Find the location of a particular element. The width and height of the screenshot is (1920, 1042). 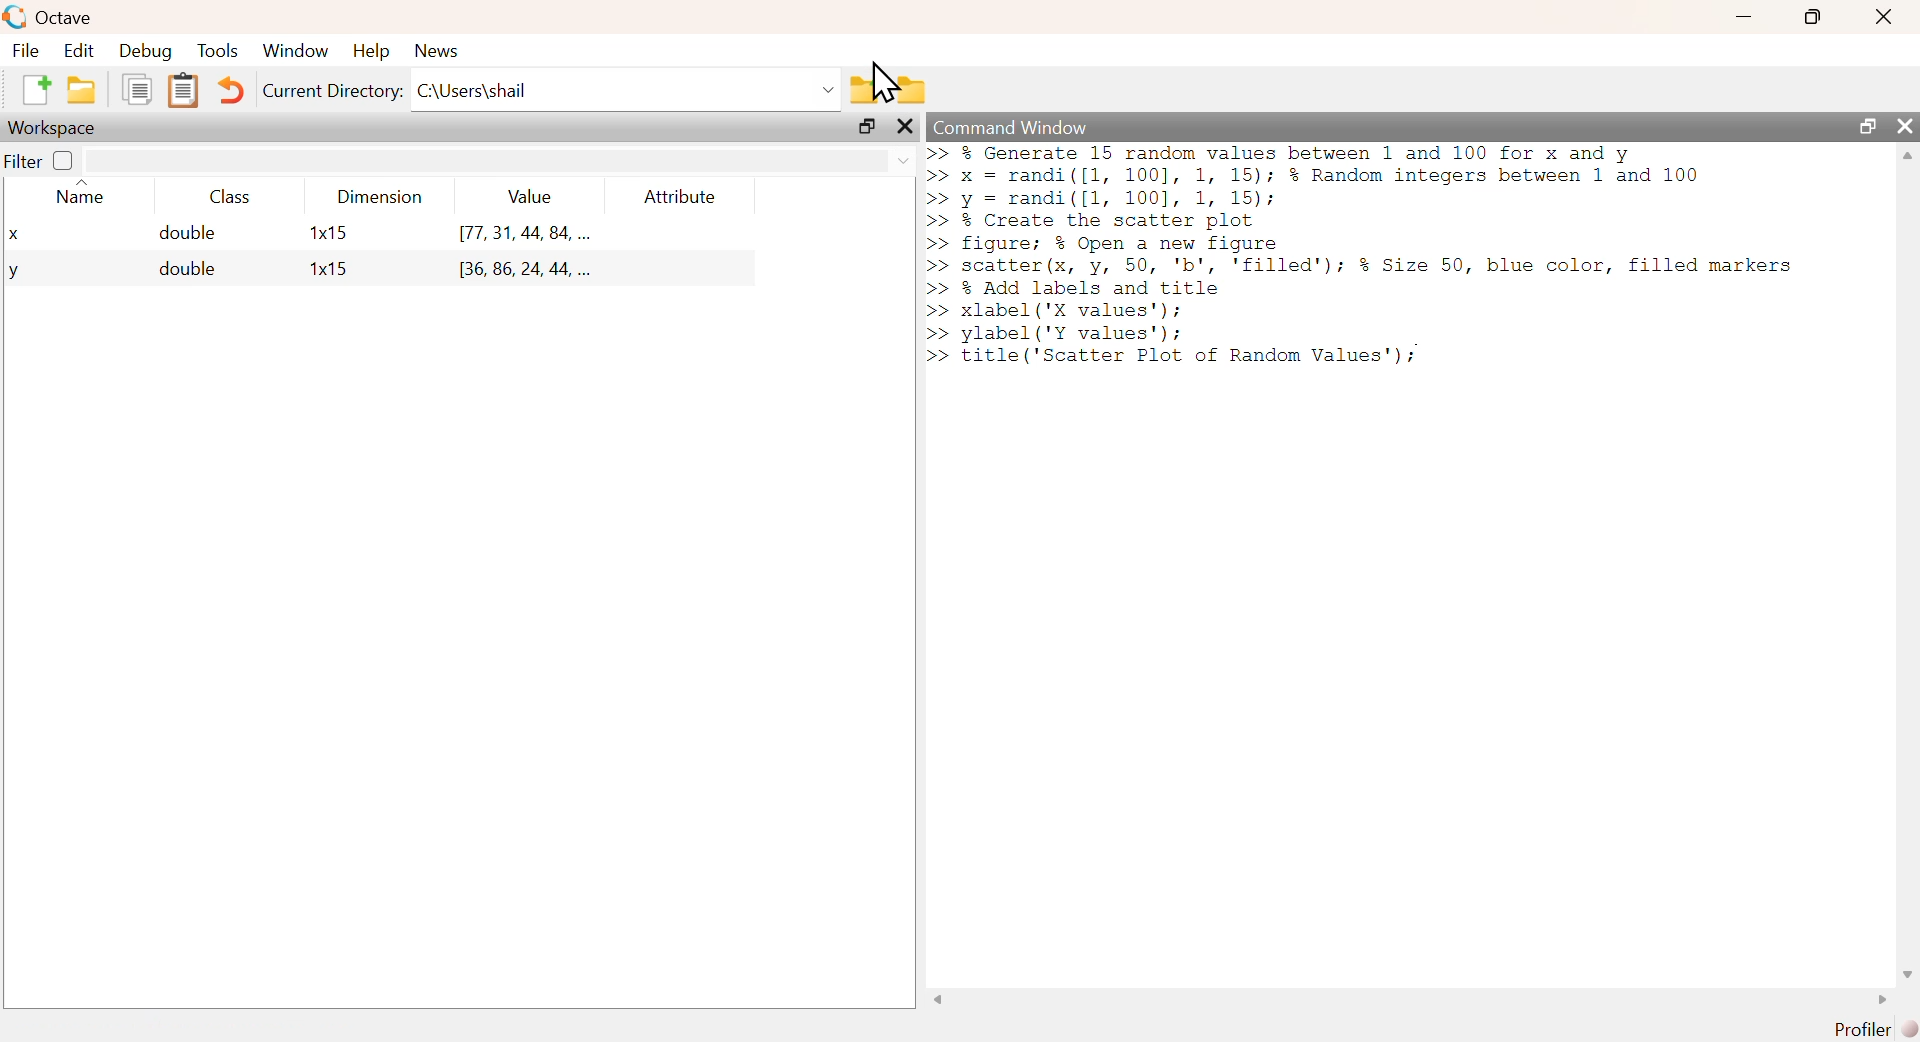

Current Directory: is located at coordinates (333, 90).